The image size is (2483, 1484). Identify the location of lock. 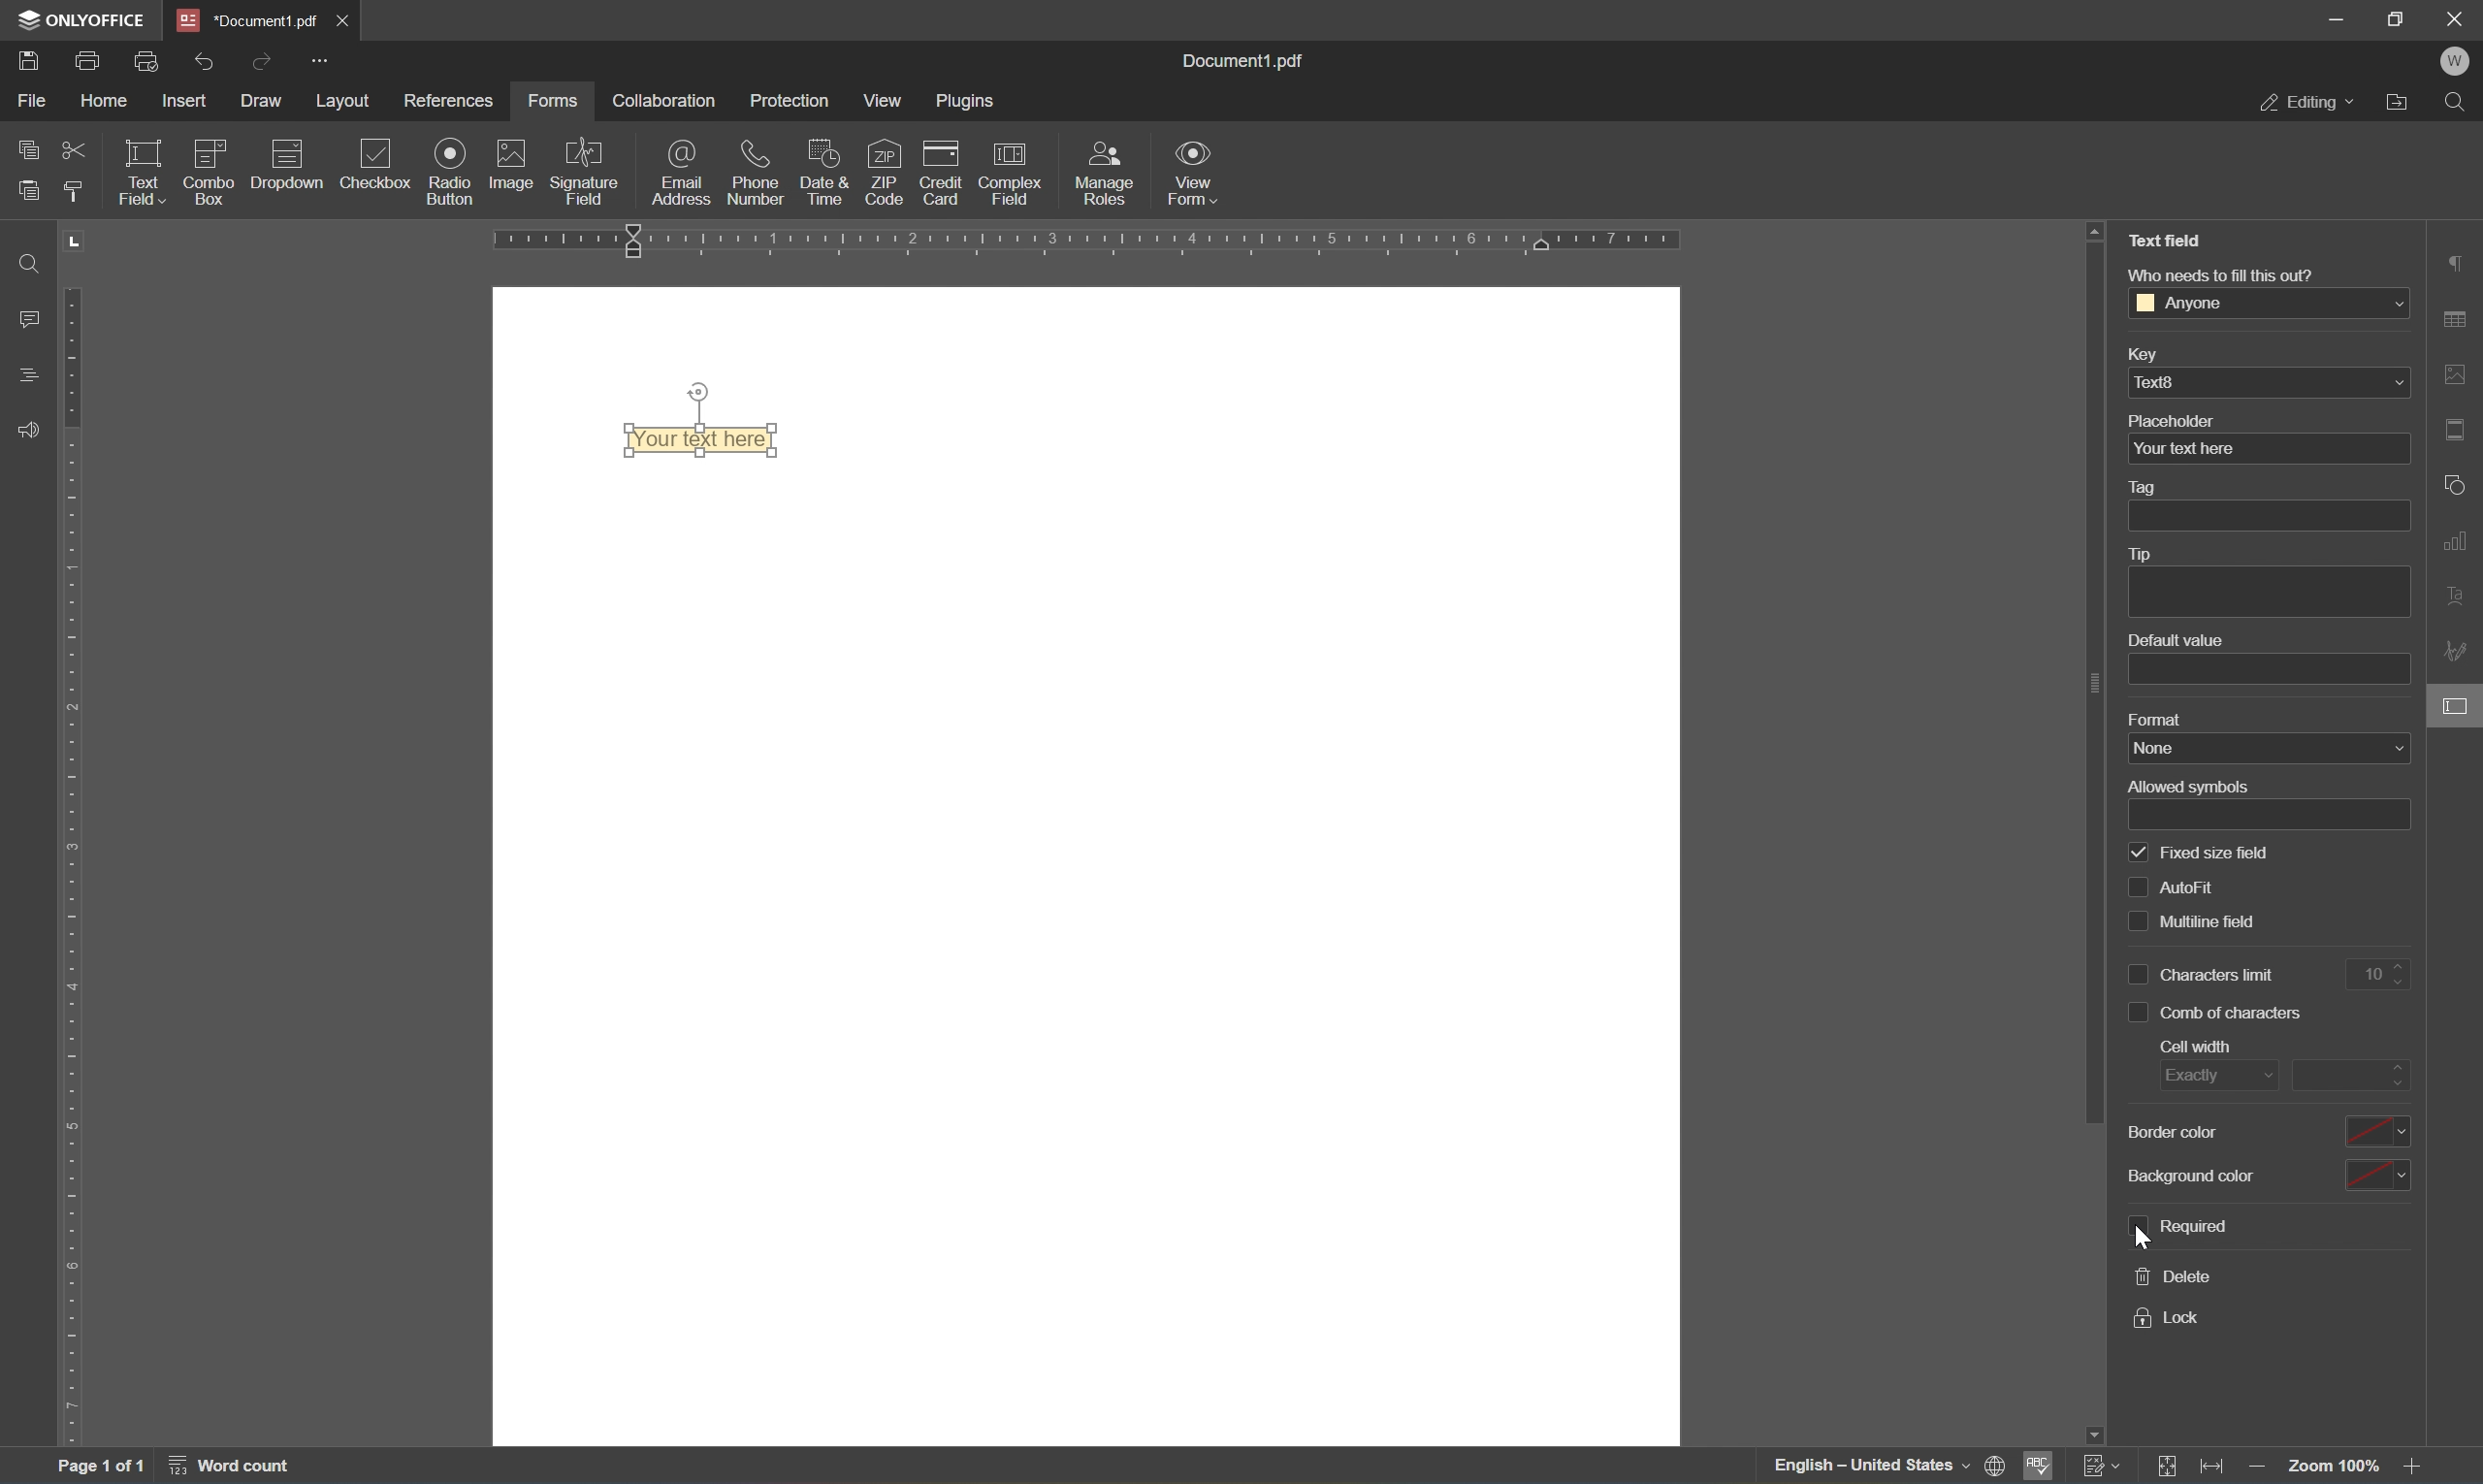
(2173, 1317).